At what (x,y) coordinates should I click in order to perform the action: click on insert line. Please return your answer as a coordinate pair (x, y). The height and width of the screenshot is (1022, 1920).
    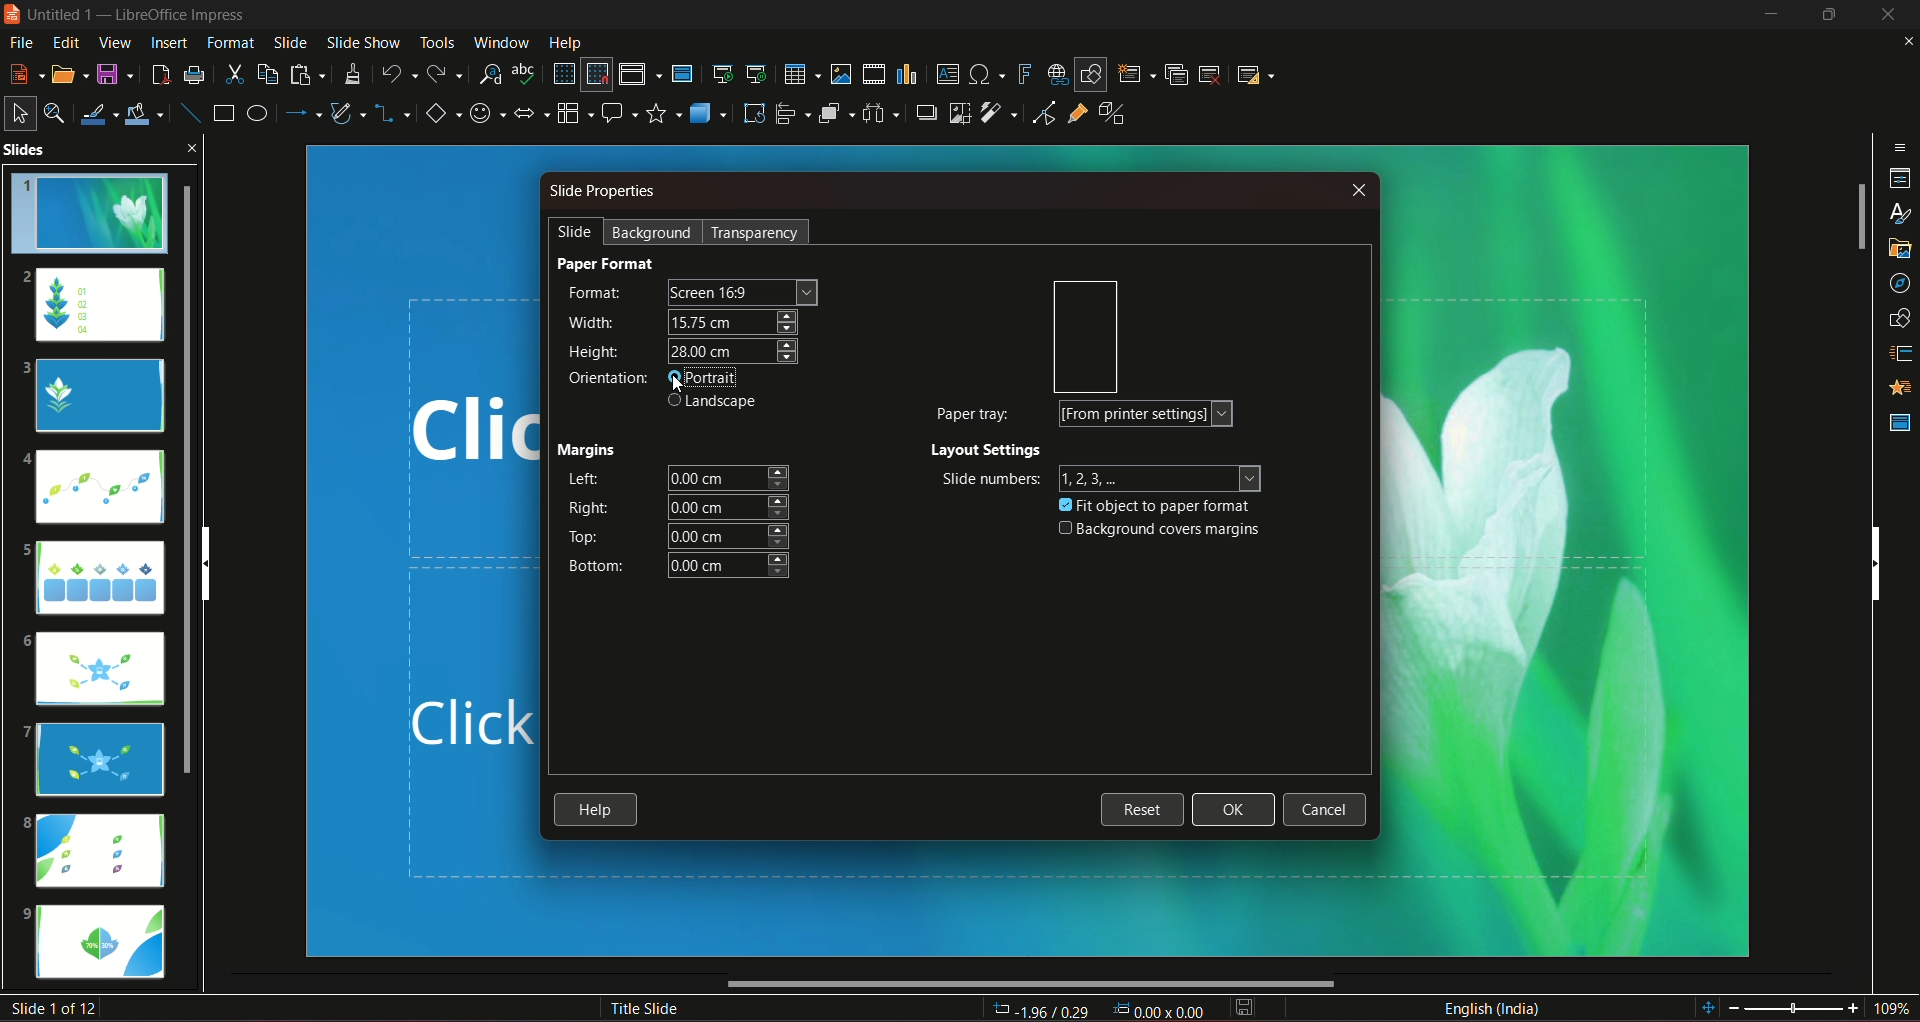
    Looking at the image, I should click on (188, 109).